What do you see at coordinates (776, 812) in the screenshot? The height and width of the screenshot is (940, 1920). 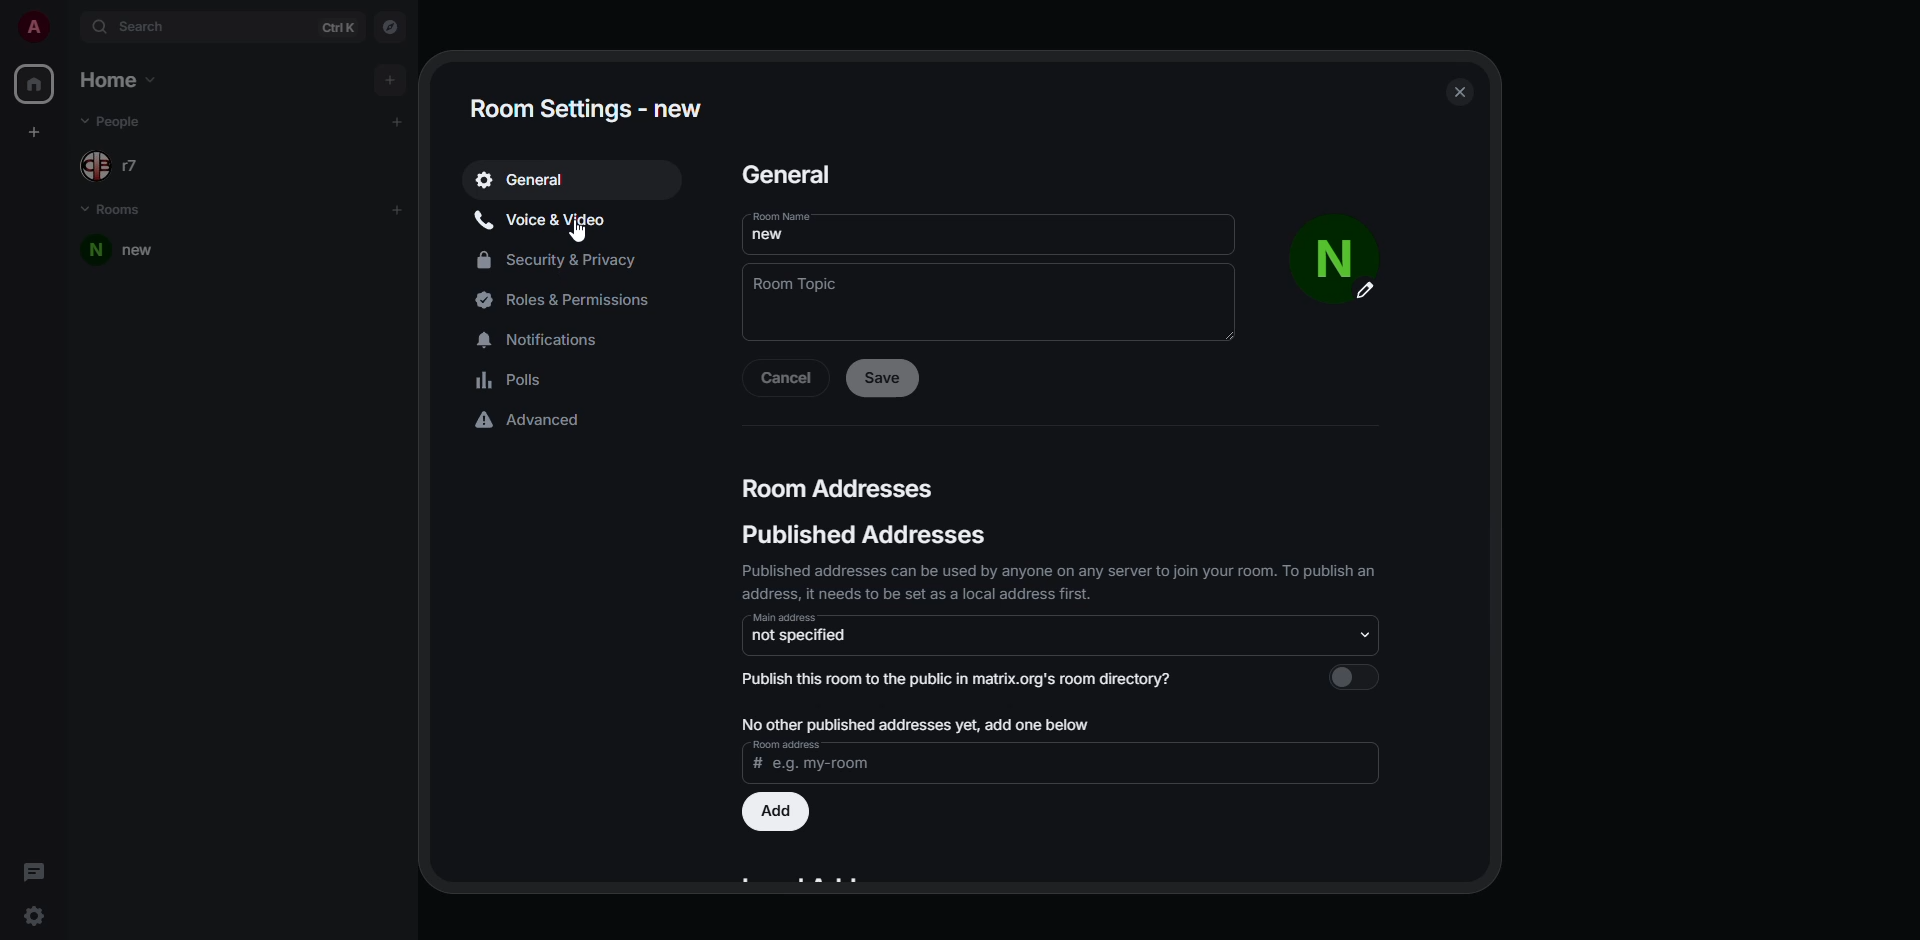 I see `add` at bounding box center [776, 812].